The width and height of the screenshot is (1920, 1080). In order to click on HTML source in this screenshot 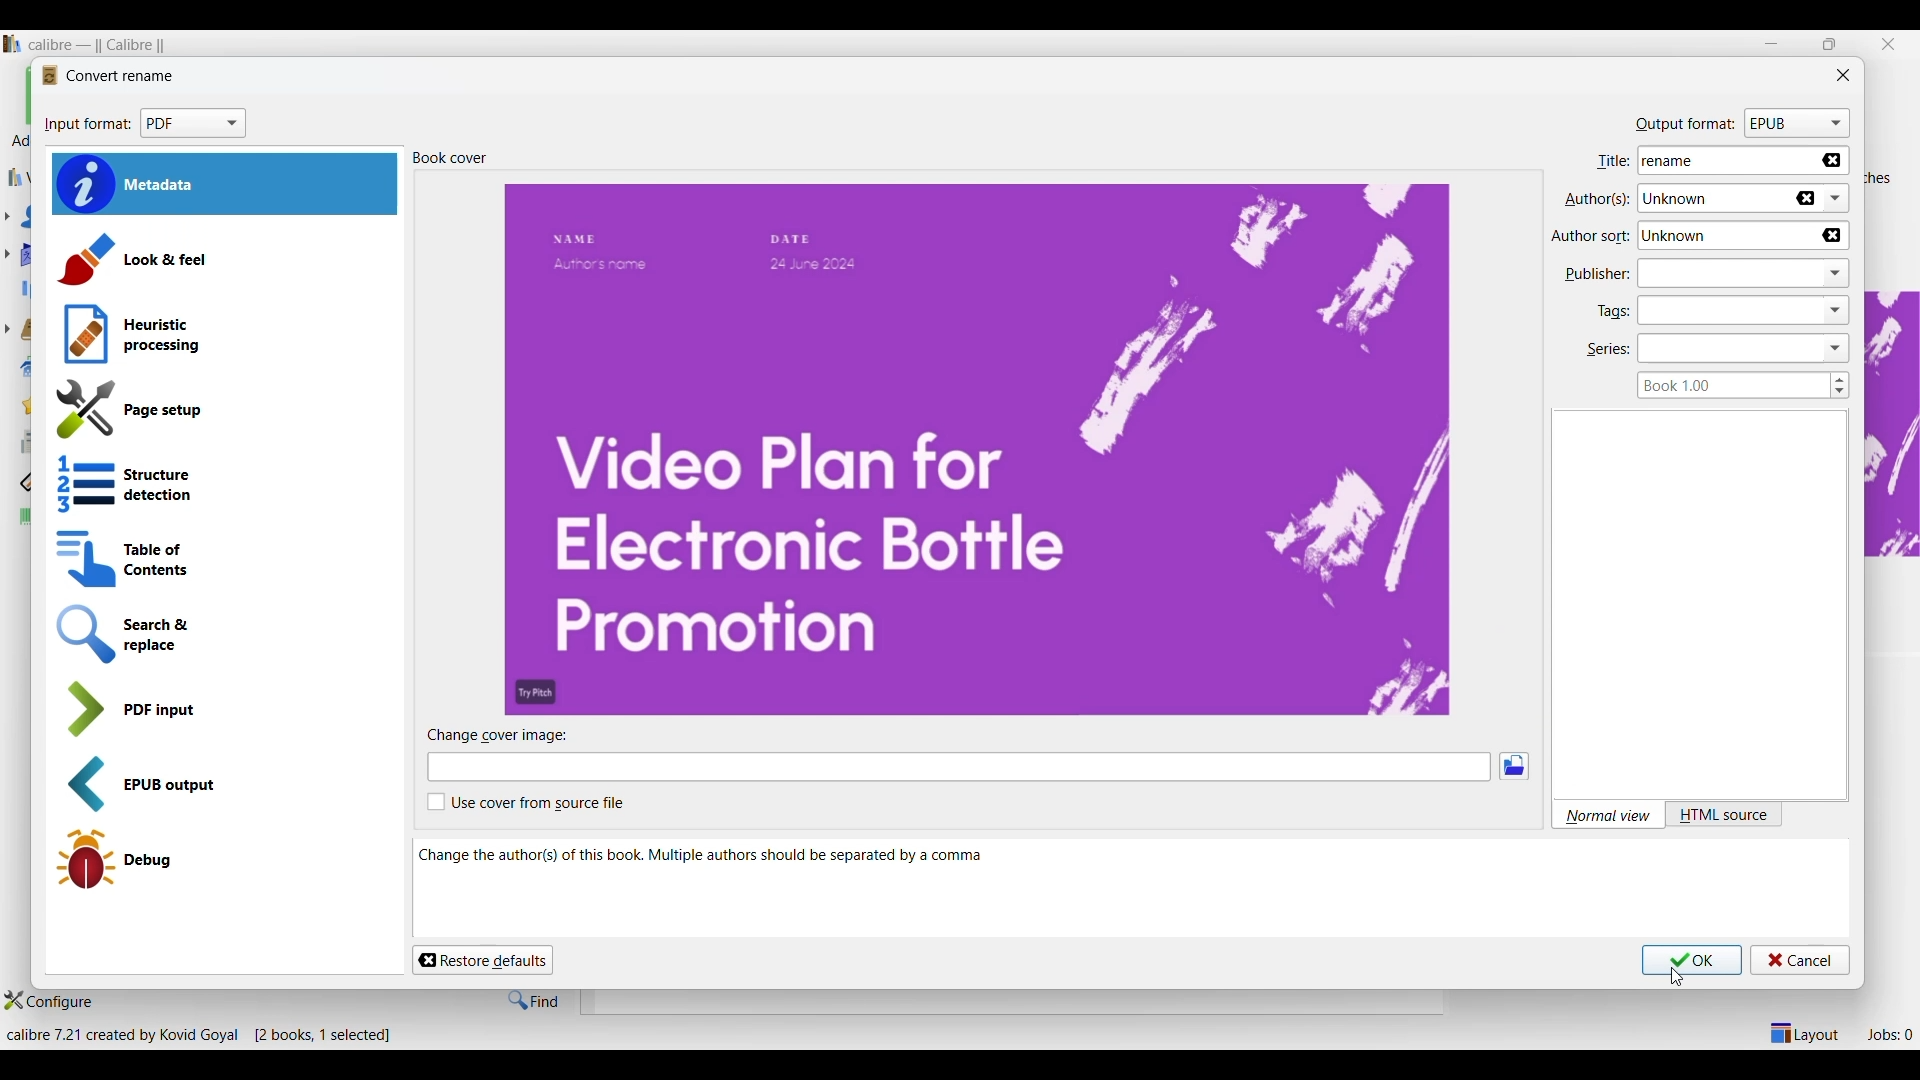, I will do `click(1725, 815)`.